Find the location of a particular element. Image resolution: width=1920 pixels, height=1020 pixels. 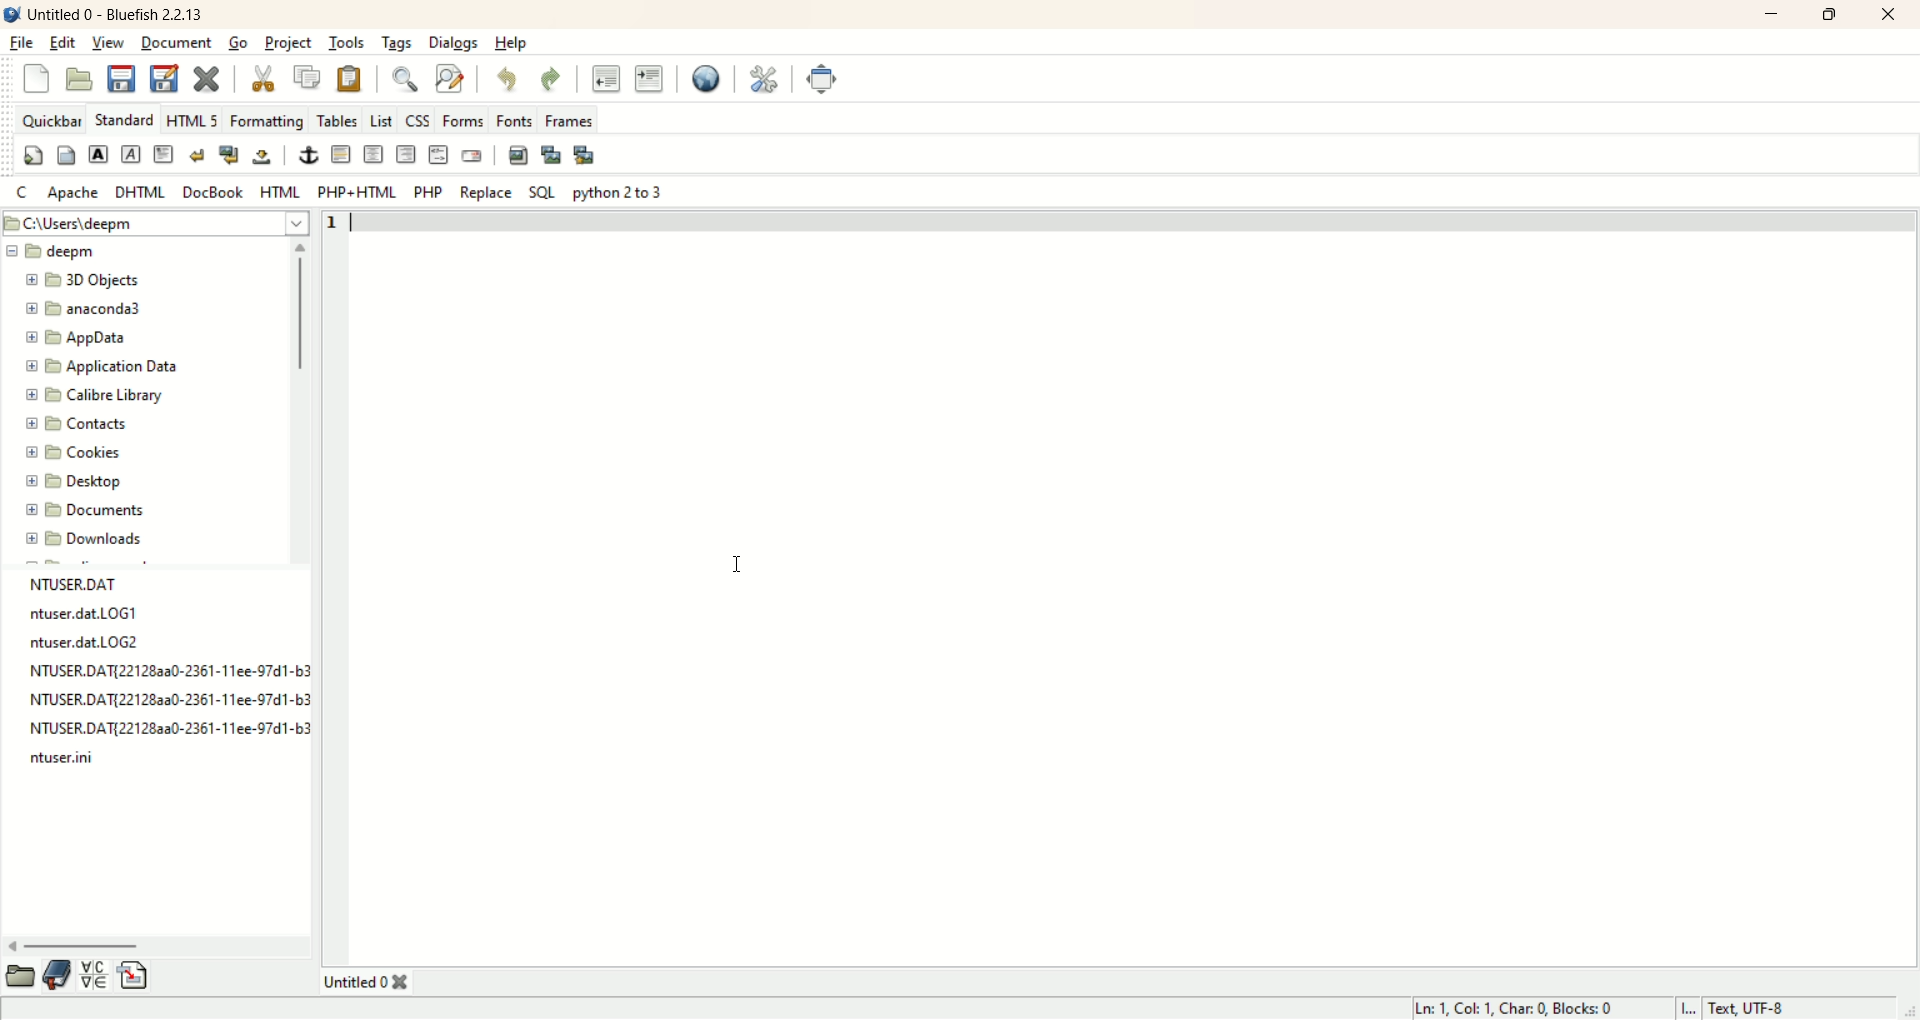

close is located at coordinates (1886, 13).